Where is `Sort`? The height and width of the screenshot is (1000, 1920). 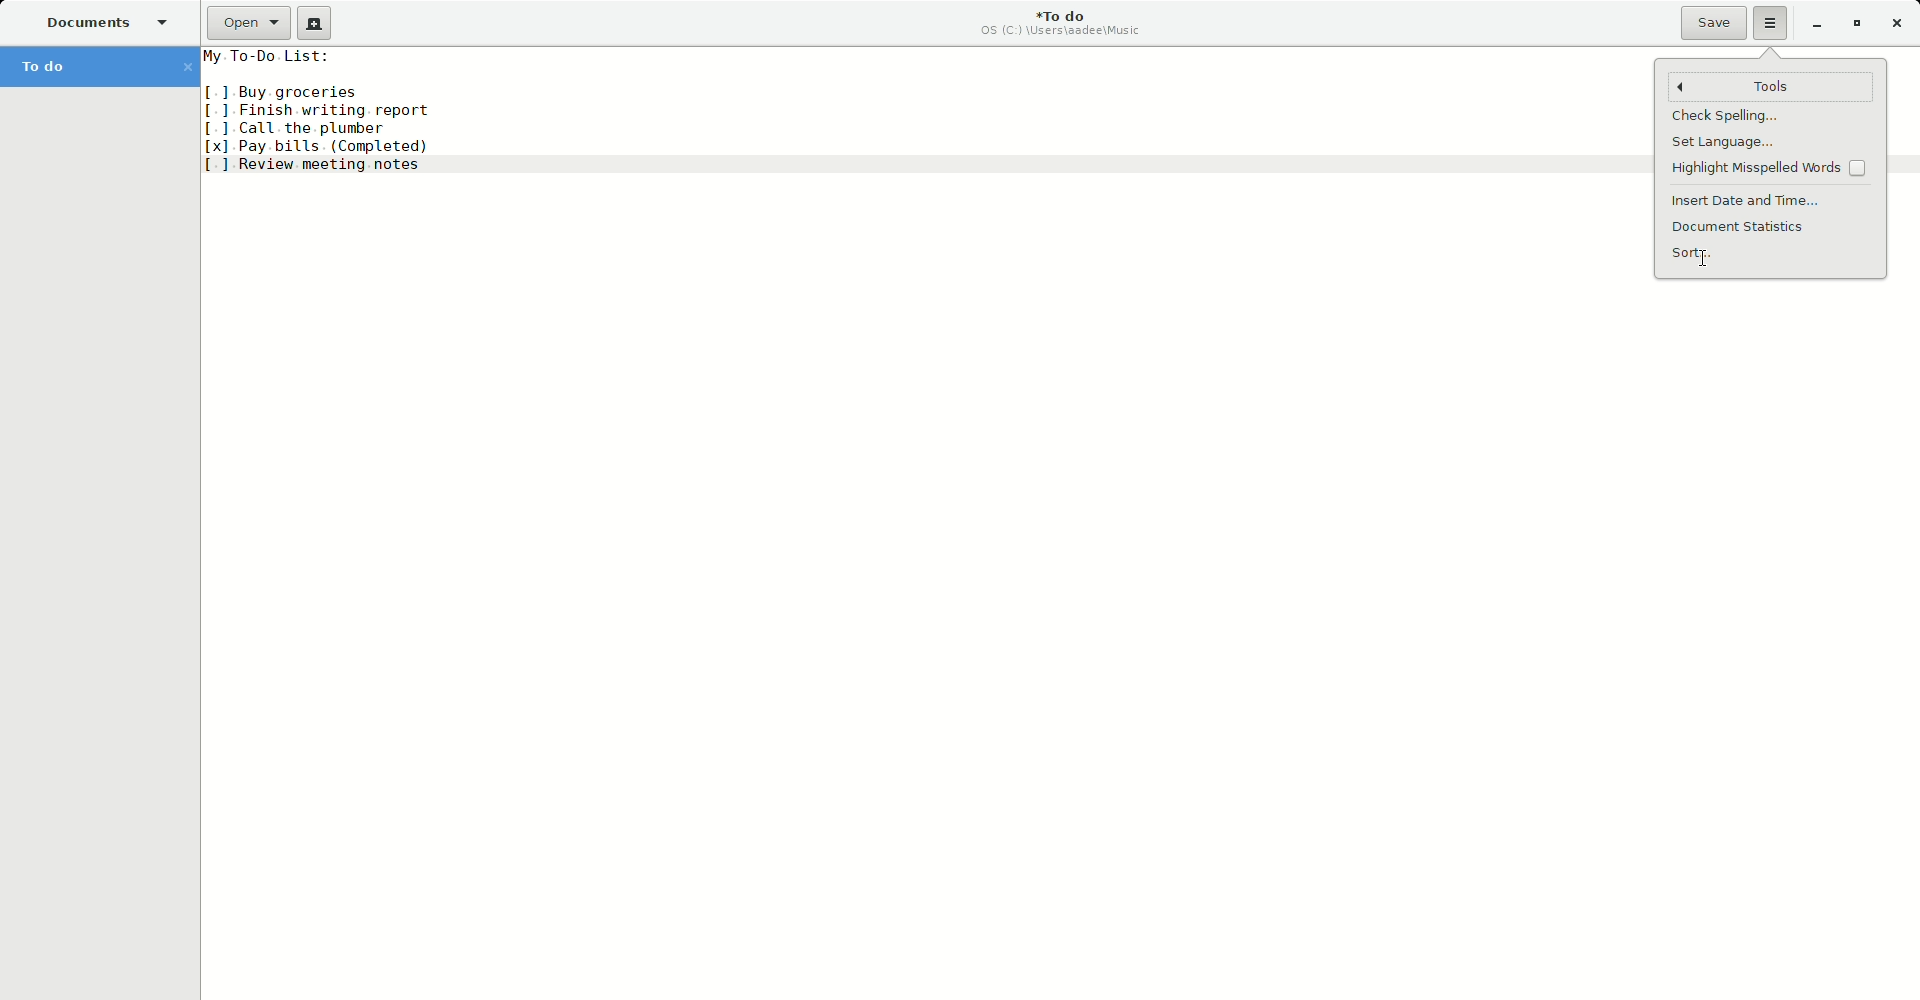 Sort is located at coordinates (1722, 256).